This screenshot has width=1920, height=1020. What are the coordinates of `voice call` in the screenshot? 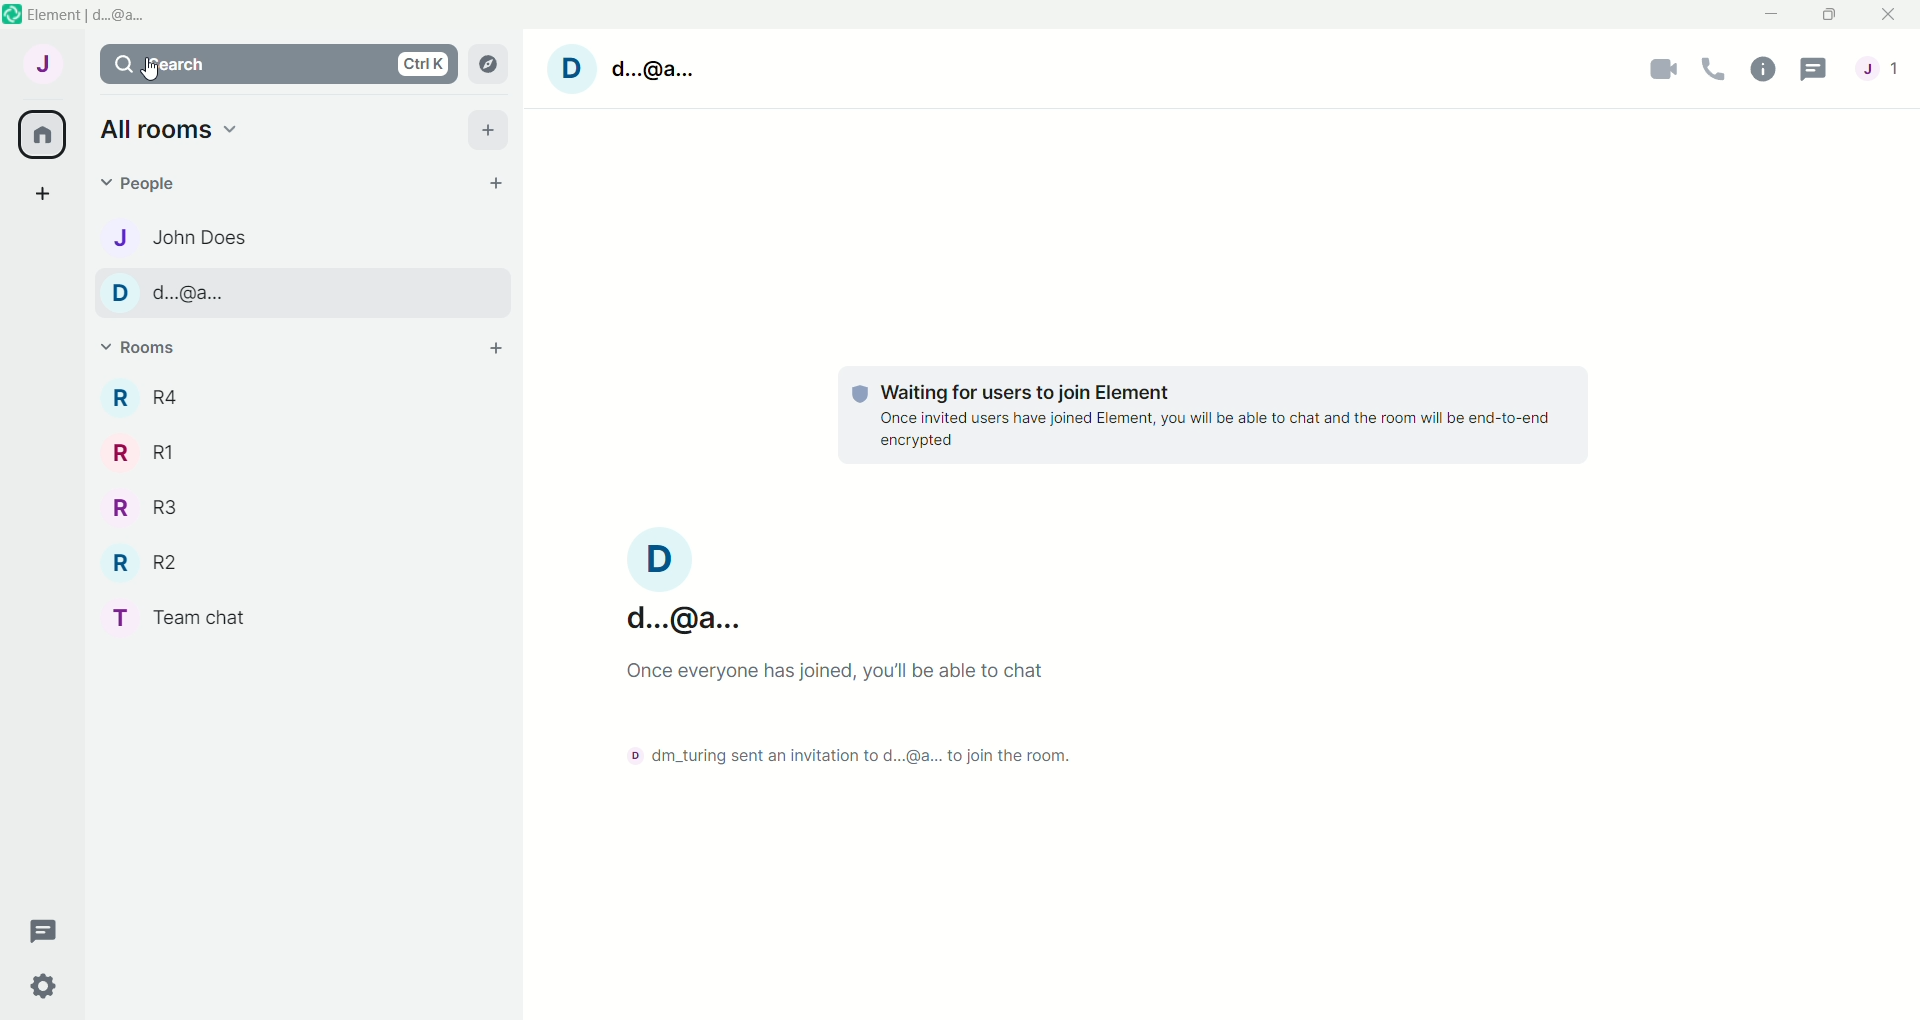 It's located at (1718, 70).